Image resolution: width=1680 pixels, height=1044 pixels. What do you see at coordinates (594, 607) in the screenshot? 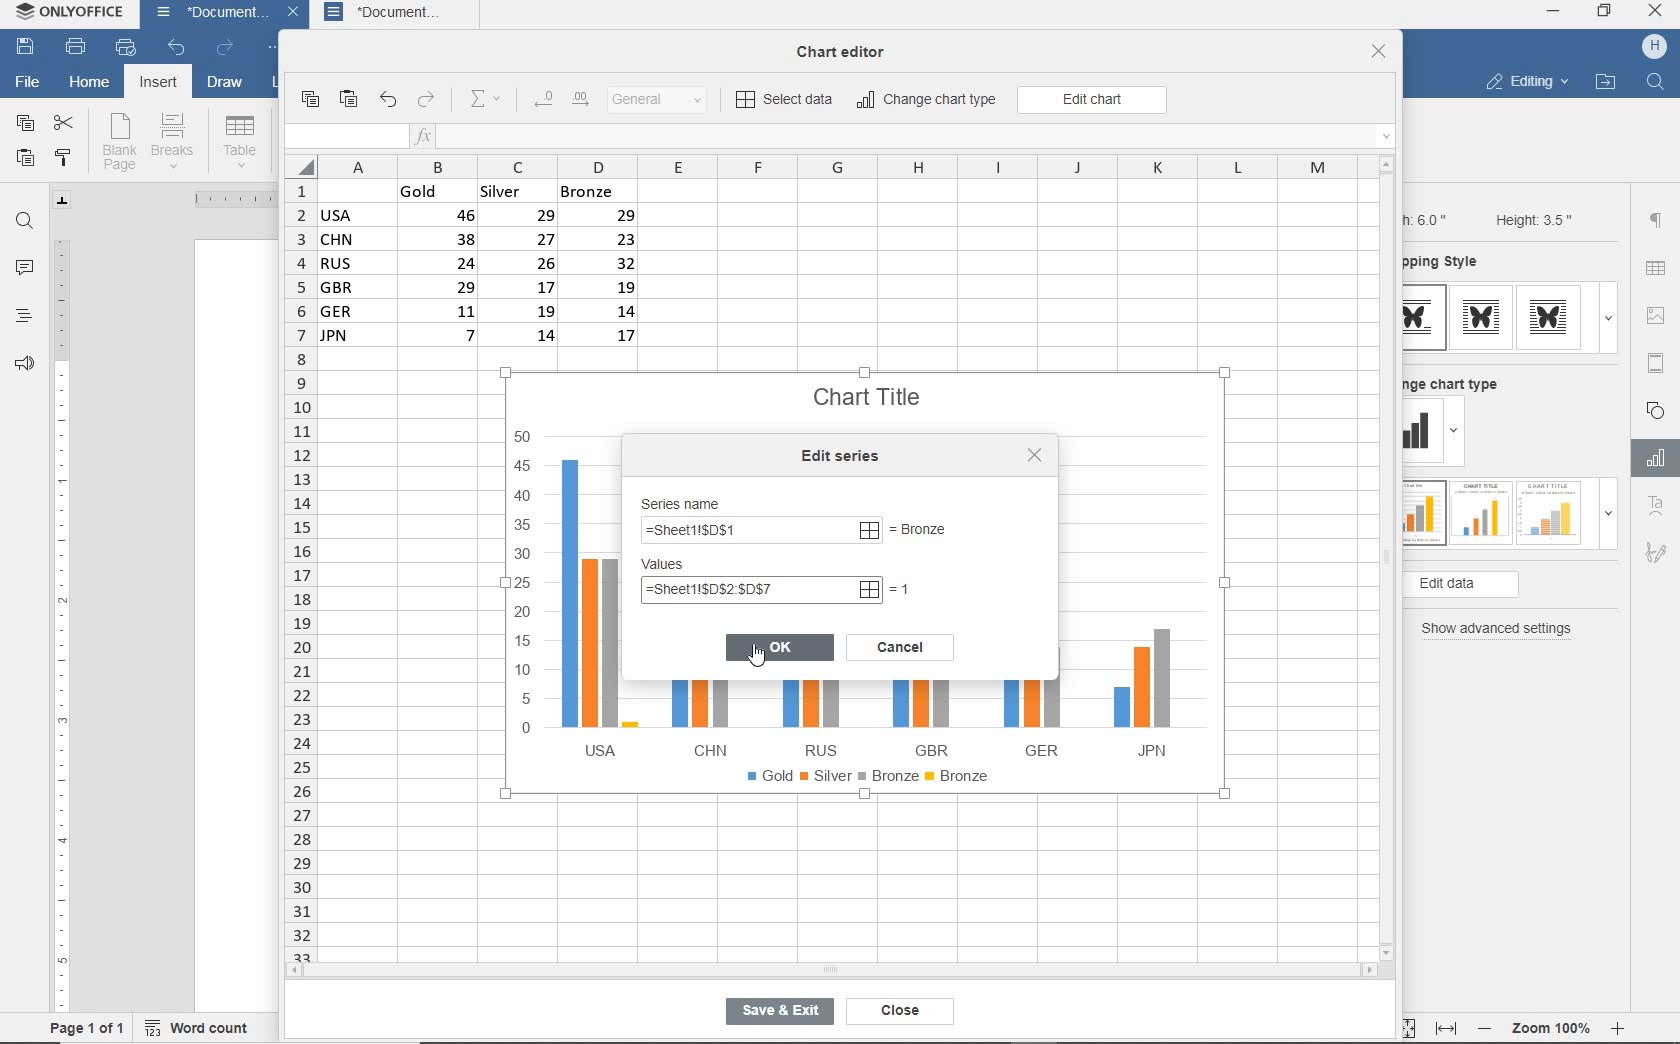
I see `USA` at bounding box center [594, 607].